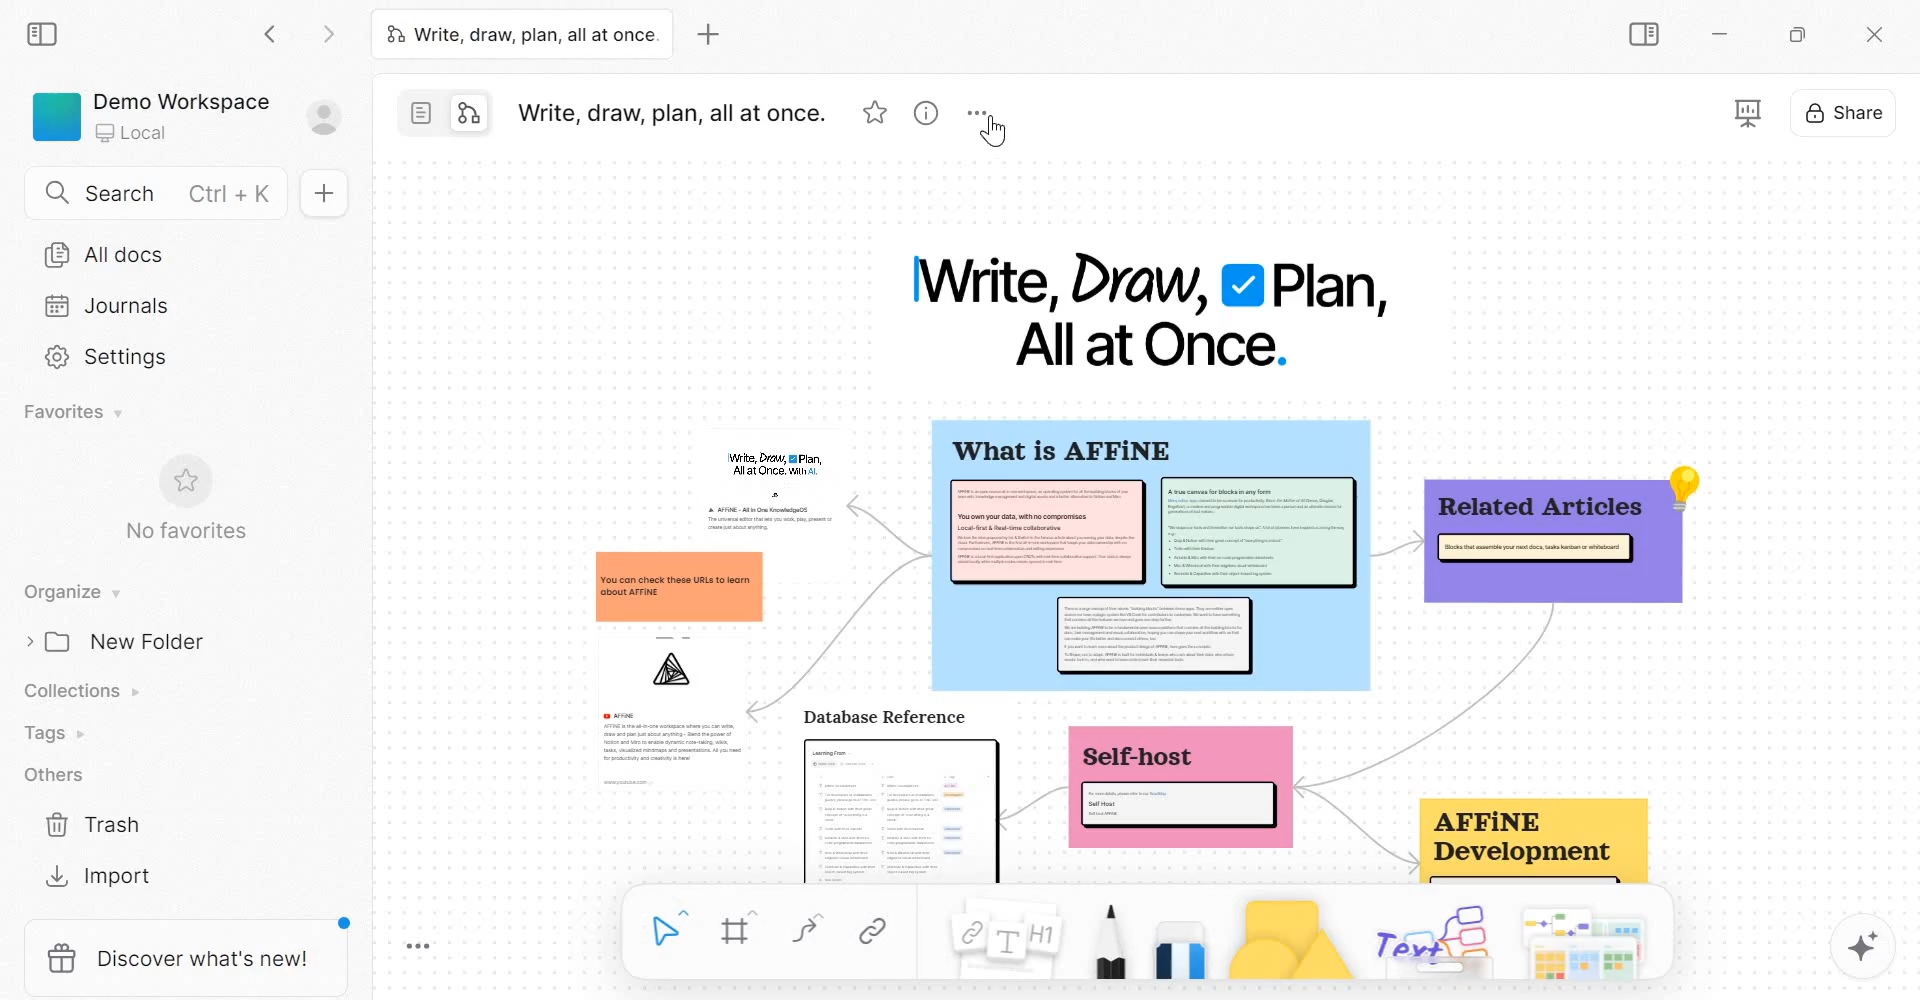 This screenshot has width=1920, height=1000. What do you see at coordinates (1289, 938) in the screenshot?
I see `Shape` at bounding box center [1289, 938].